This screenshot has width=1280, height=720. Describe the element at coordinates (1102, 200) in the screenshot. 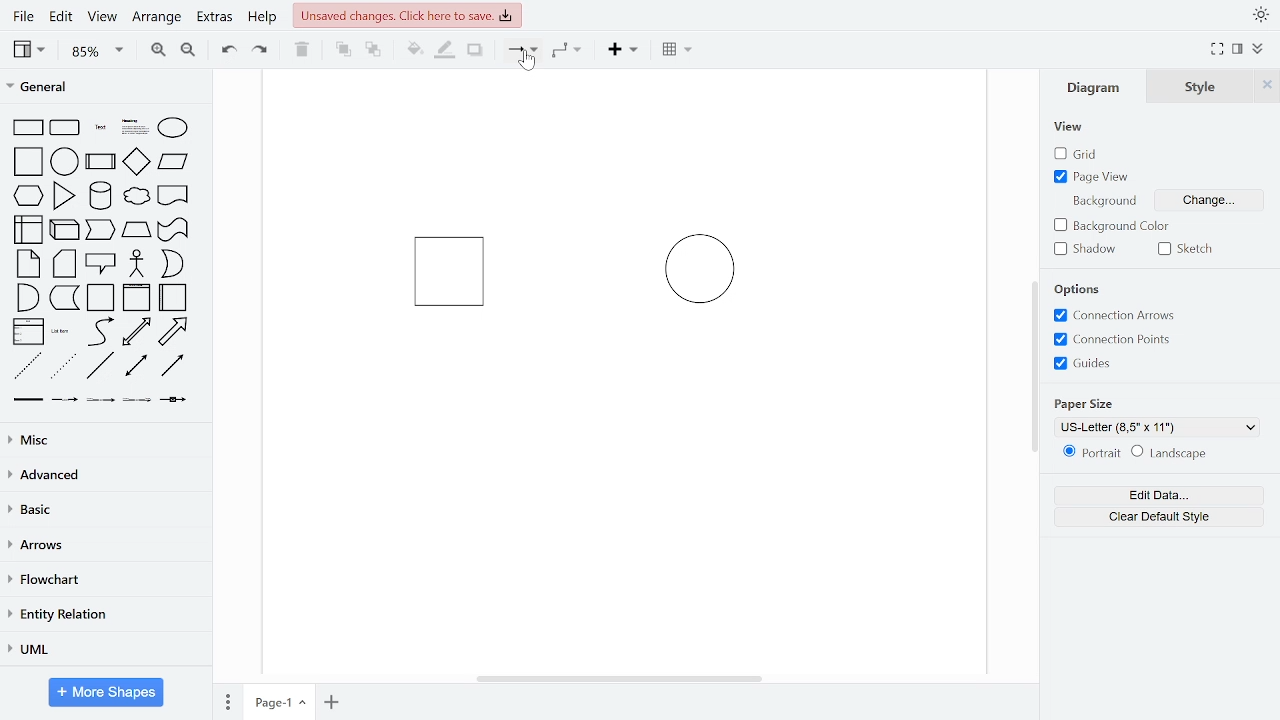

I see `background` at that location.